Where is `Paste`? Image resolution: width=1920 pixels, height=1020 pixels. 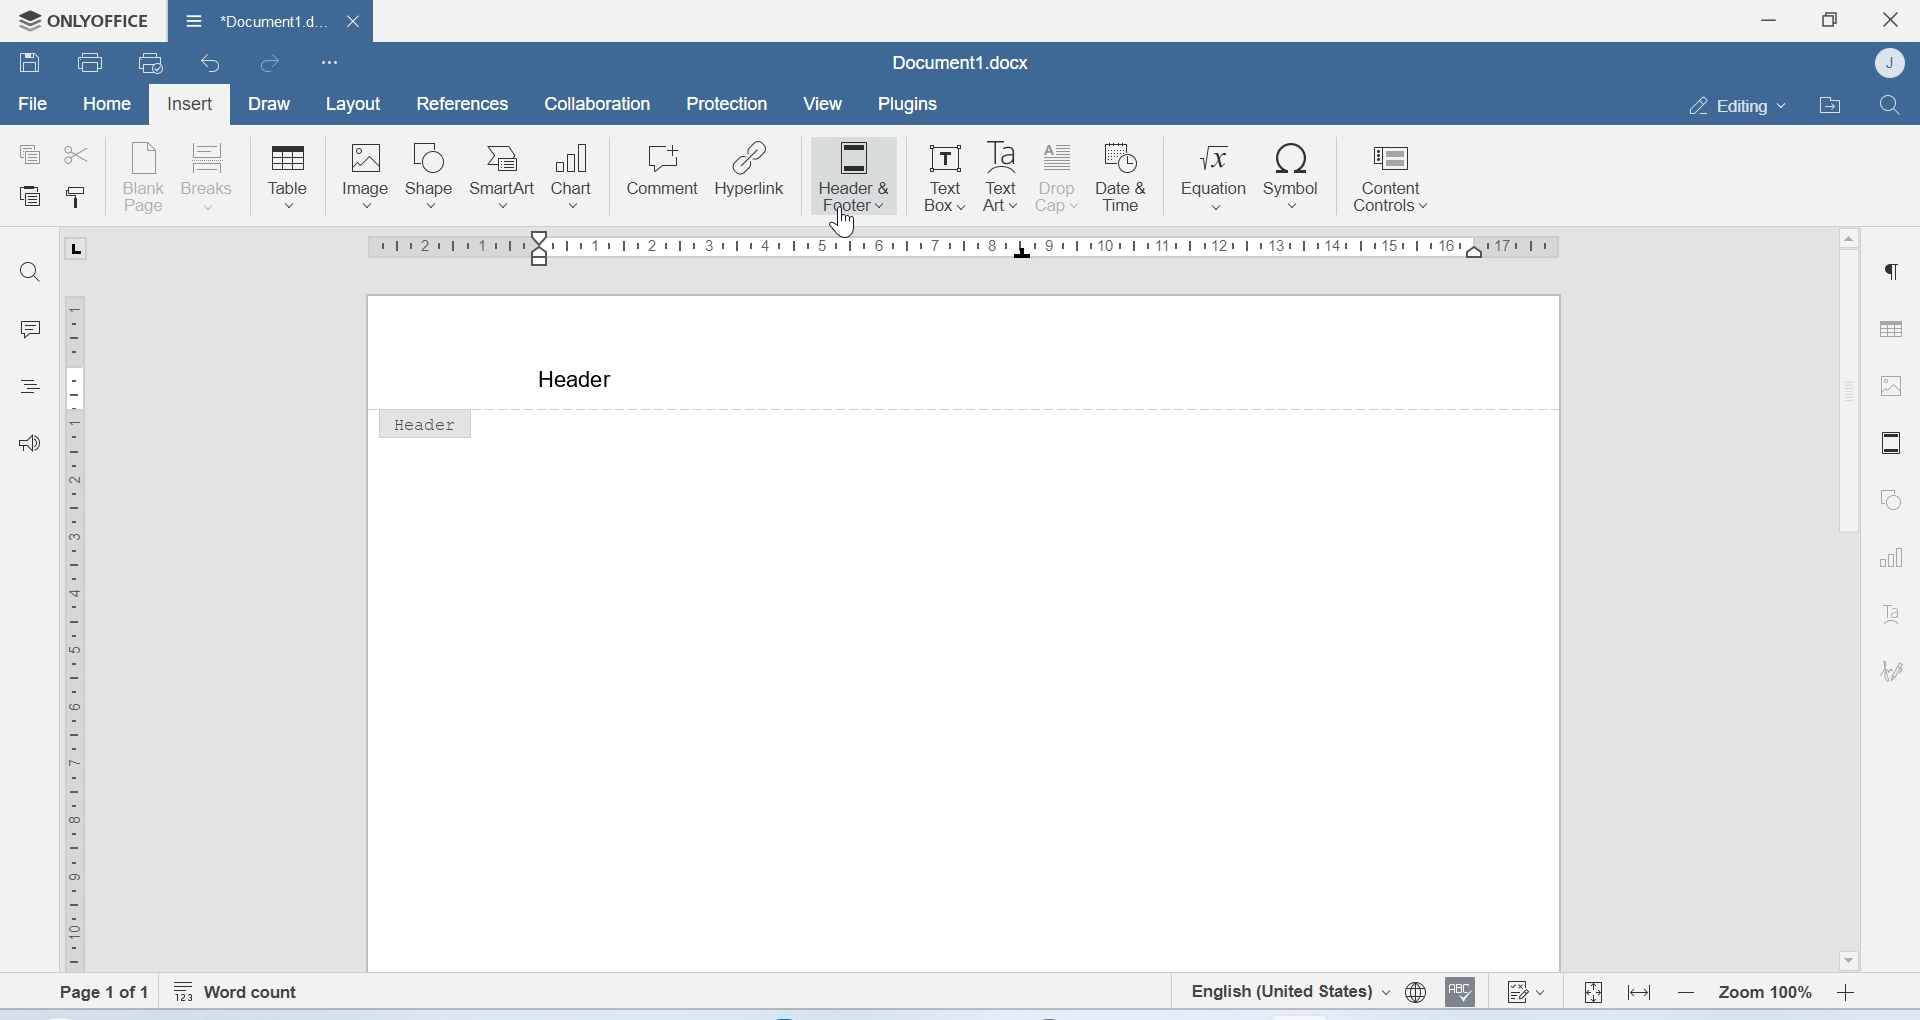 Paste is located at coordinates (31, 198).